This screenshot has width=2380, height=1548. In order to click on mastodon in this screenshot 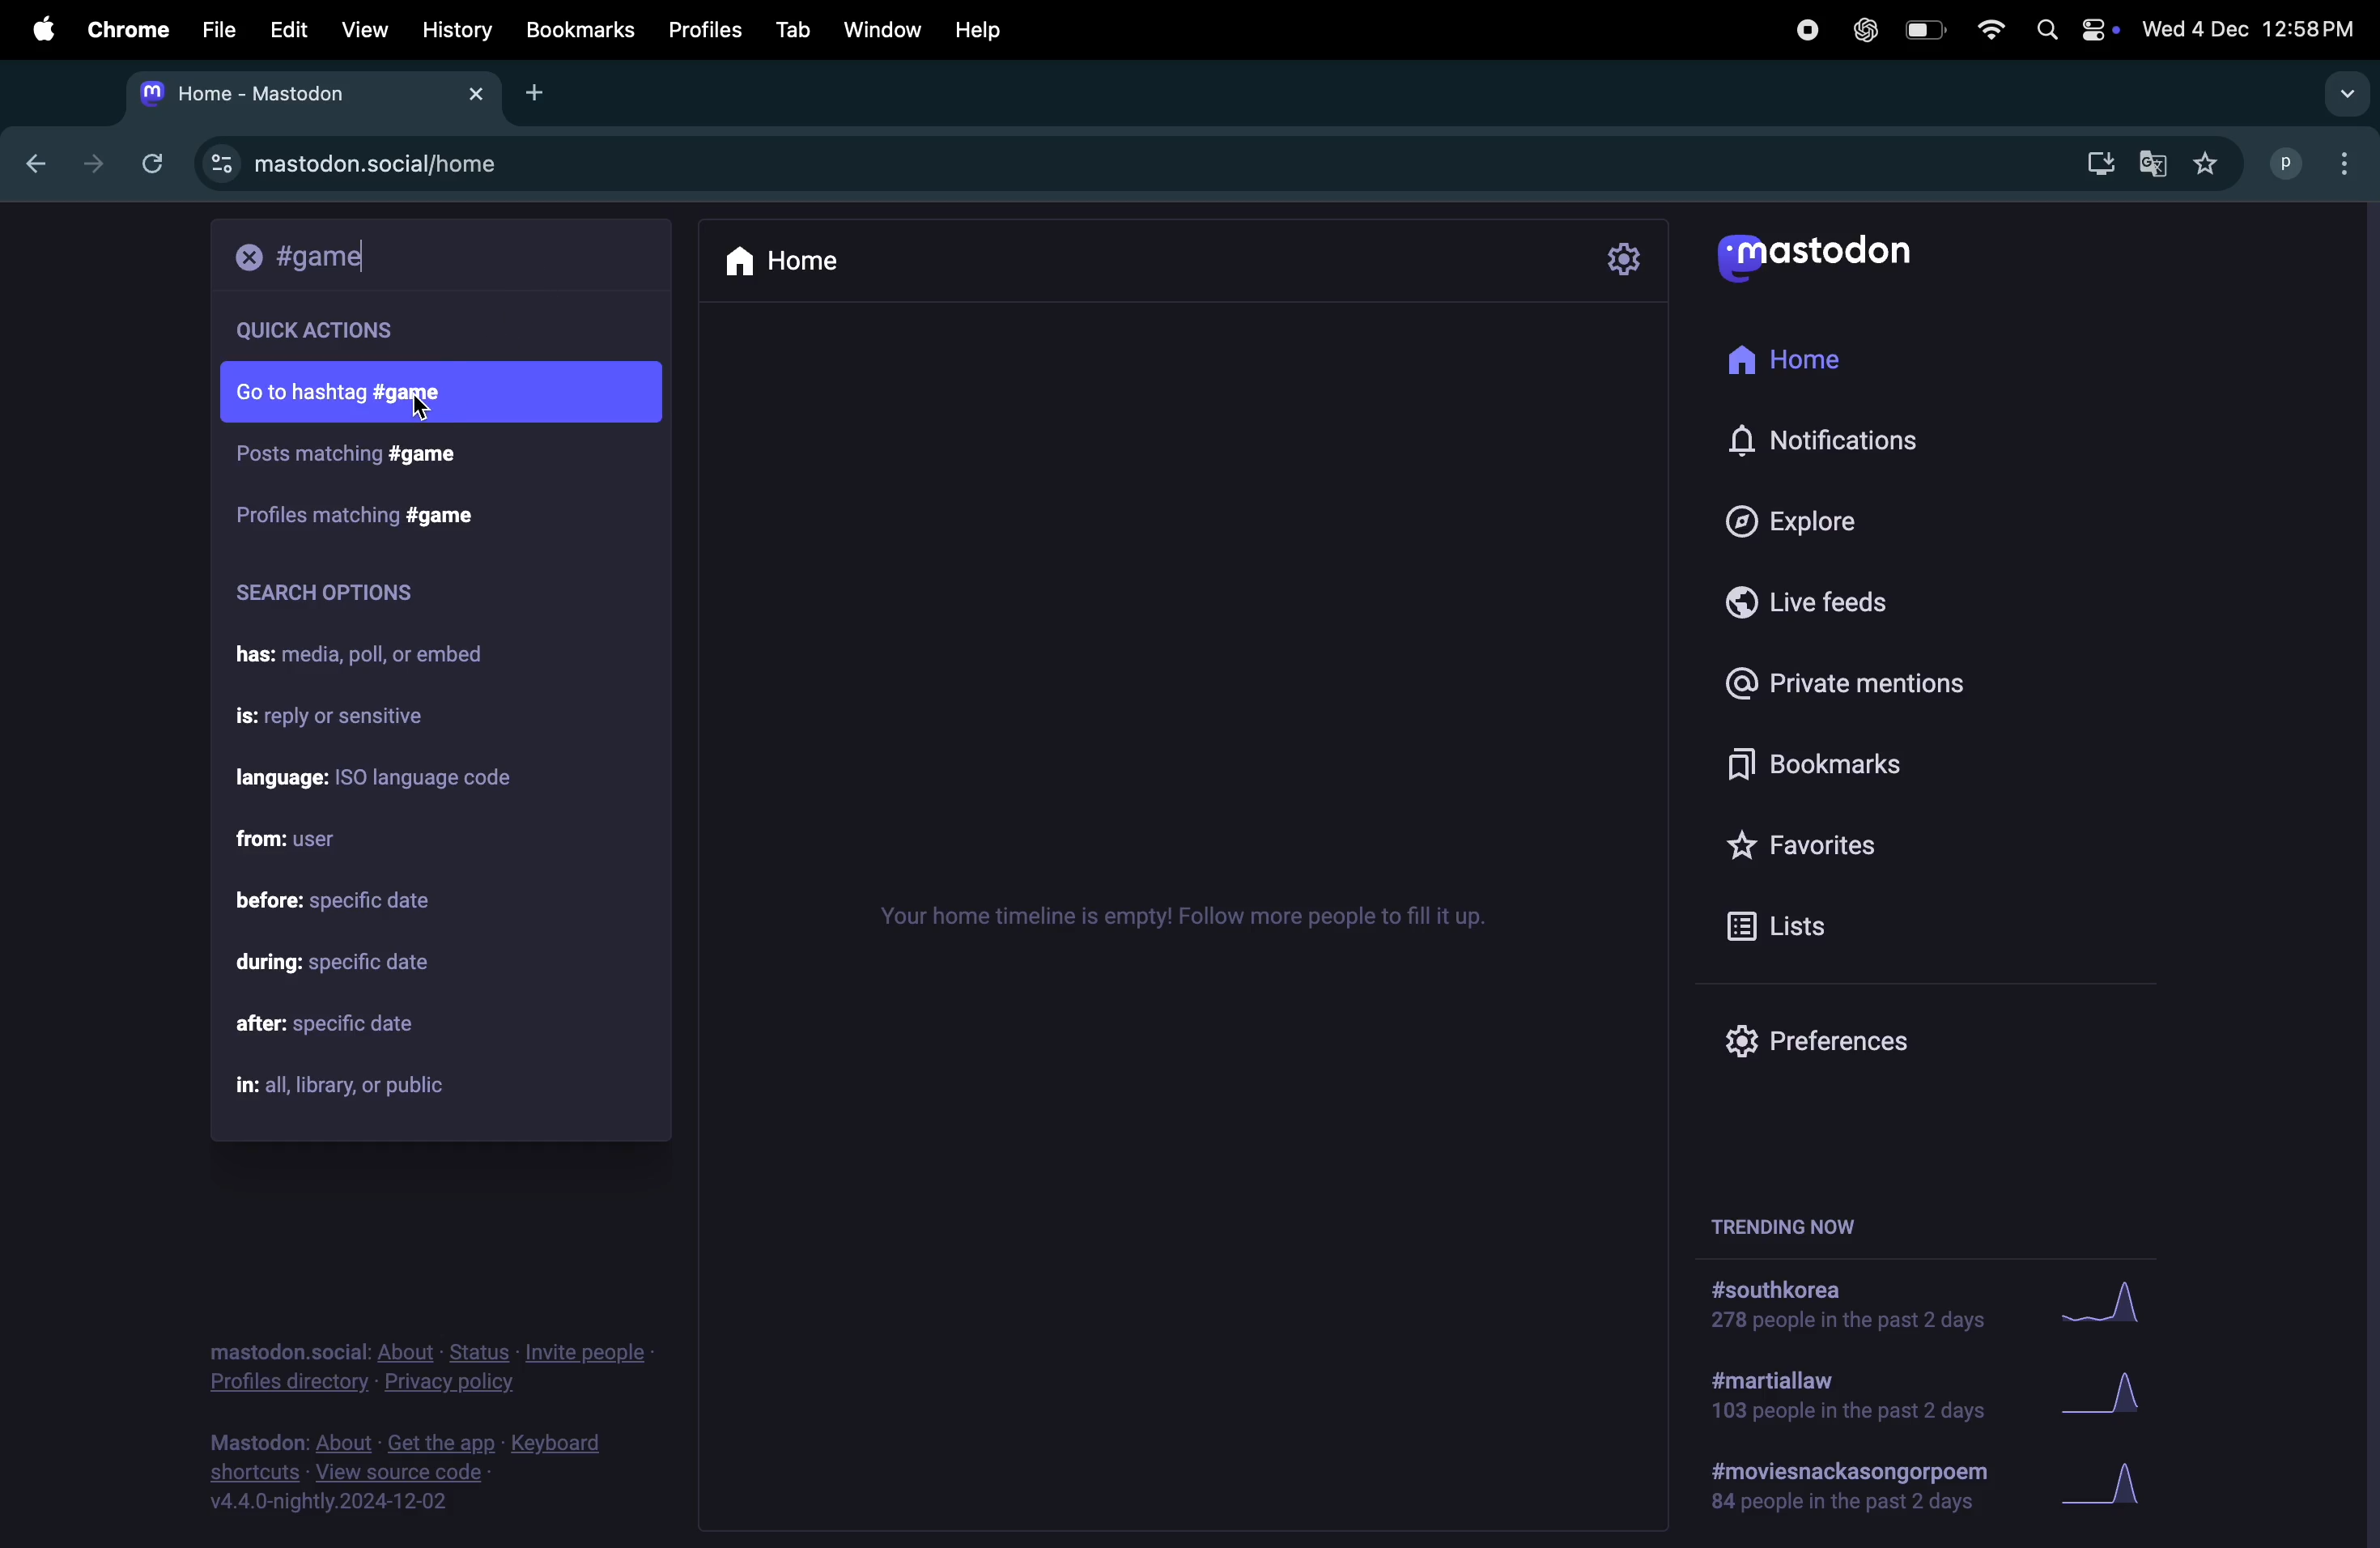, I will do `click(1818, 257)`.